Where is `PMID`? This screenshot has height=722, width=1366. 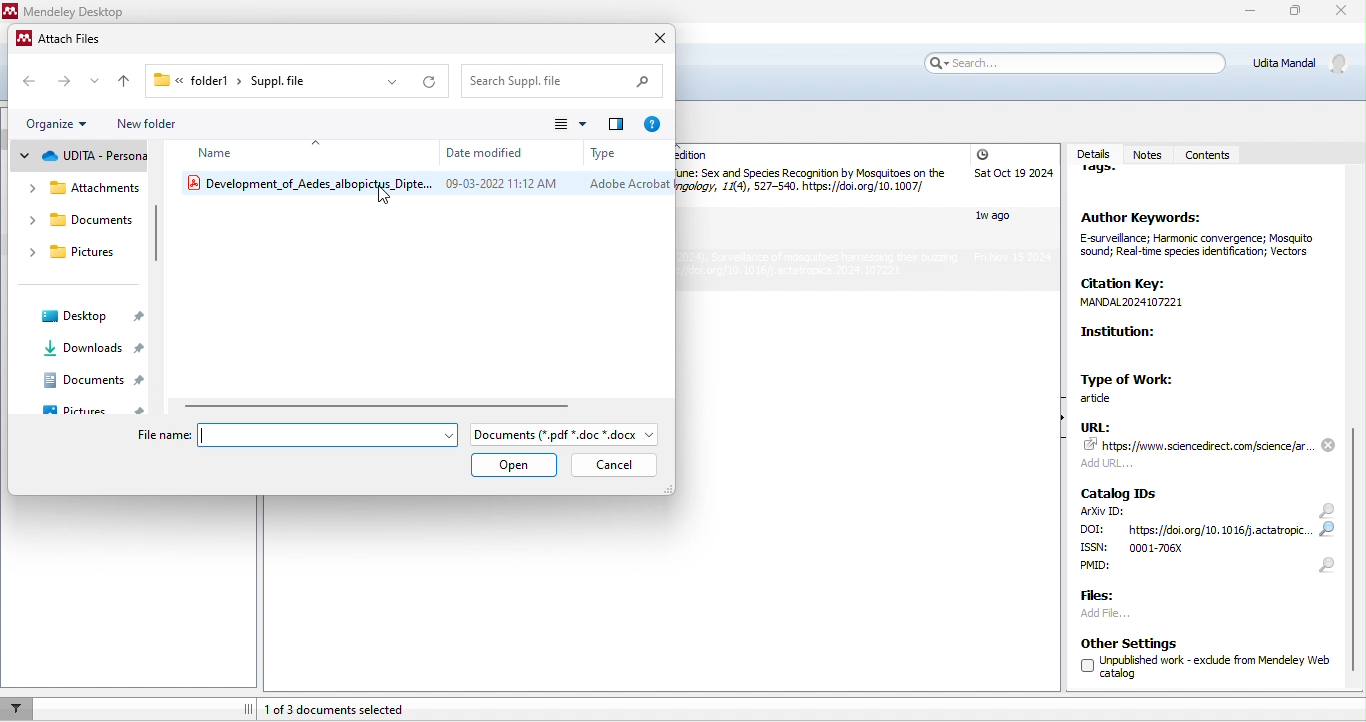 PMID is located at coordinates (1125, 571).